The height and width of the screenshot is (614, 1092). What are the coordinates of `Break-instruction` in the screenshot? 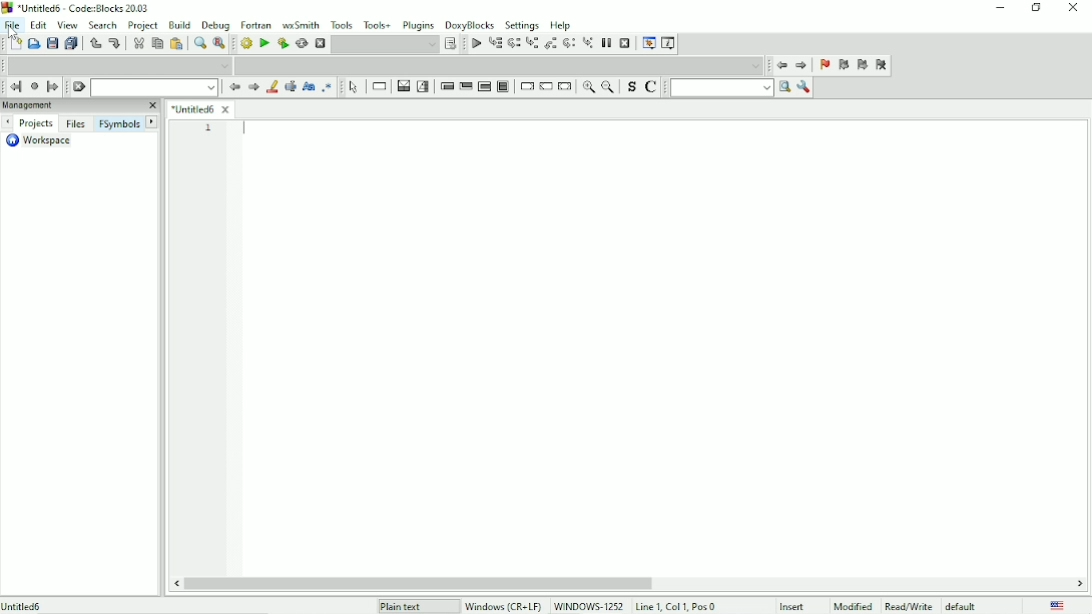 It's located at (525, 85).